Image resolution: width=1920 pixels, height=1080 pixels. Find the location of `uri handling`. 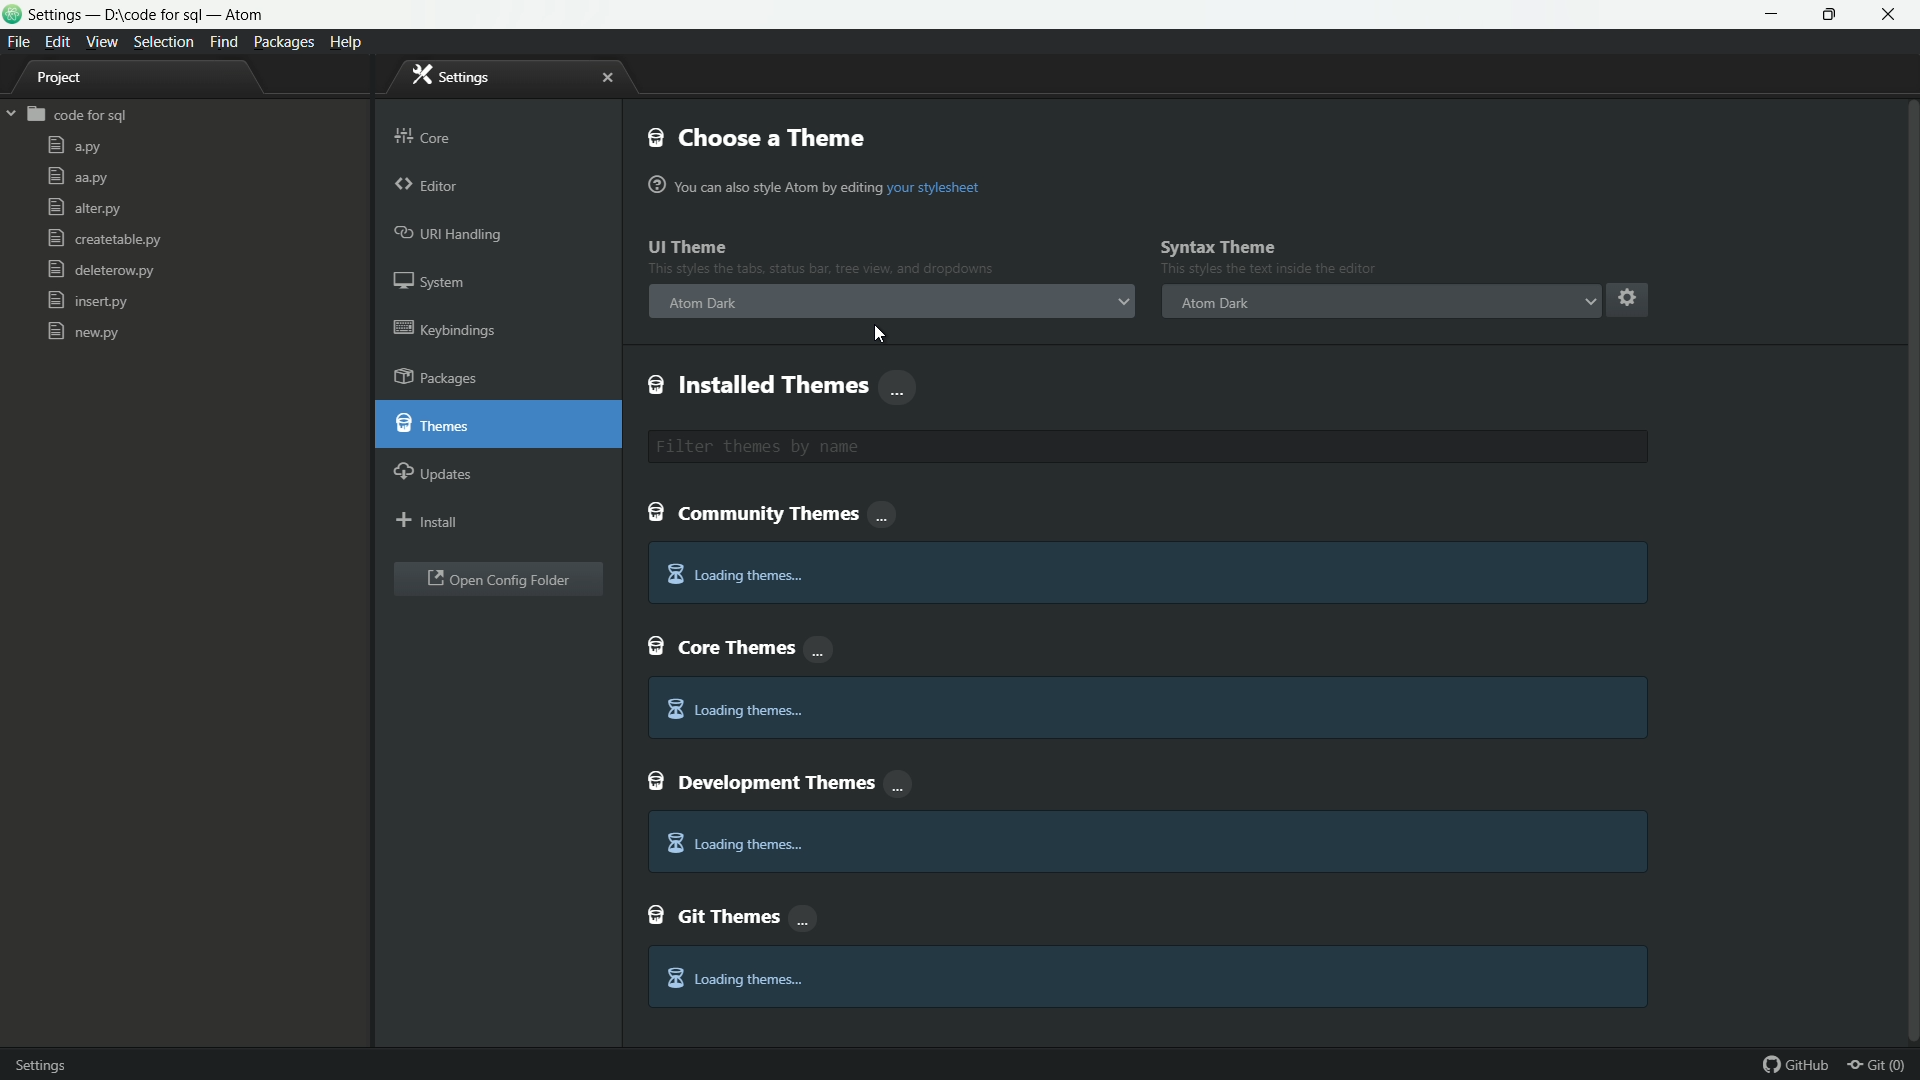

uri handling is located at coordinates (450, 232).